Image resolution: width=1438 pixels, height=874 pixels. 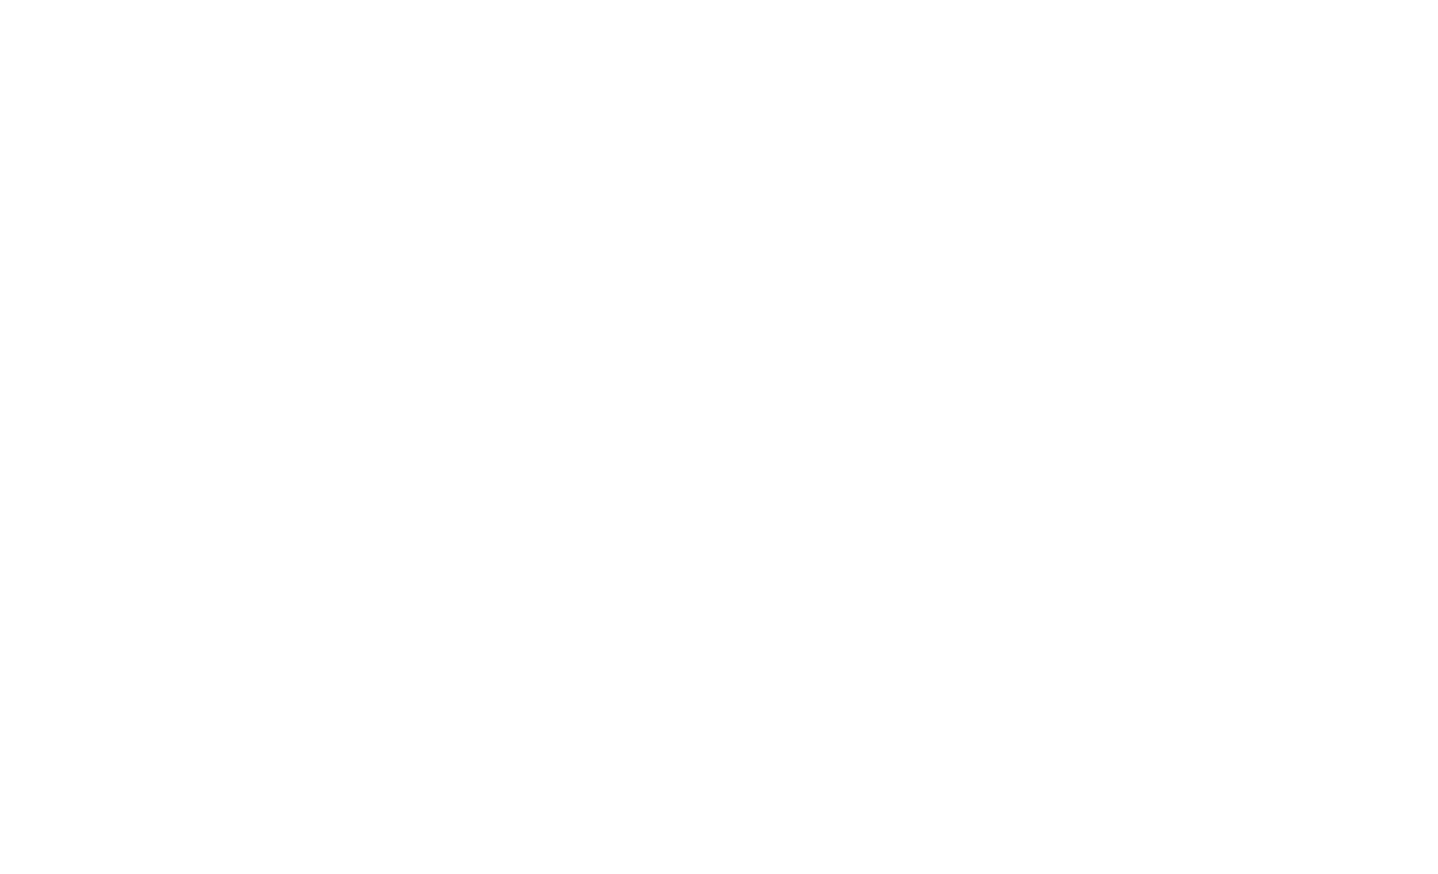 I want to click on Settings, so click(x=1303, y=771).